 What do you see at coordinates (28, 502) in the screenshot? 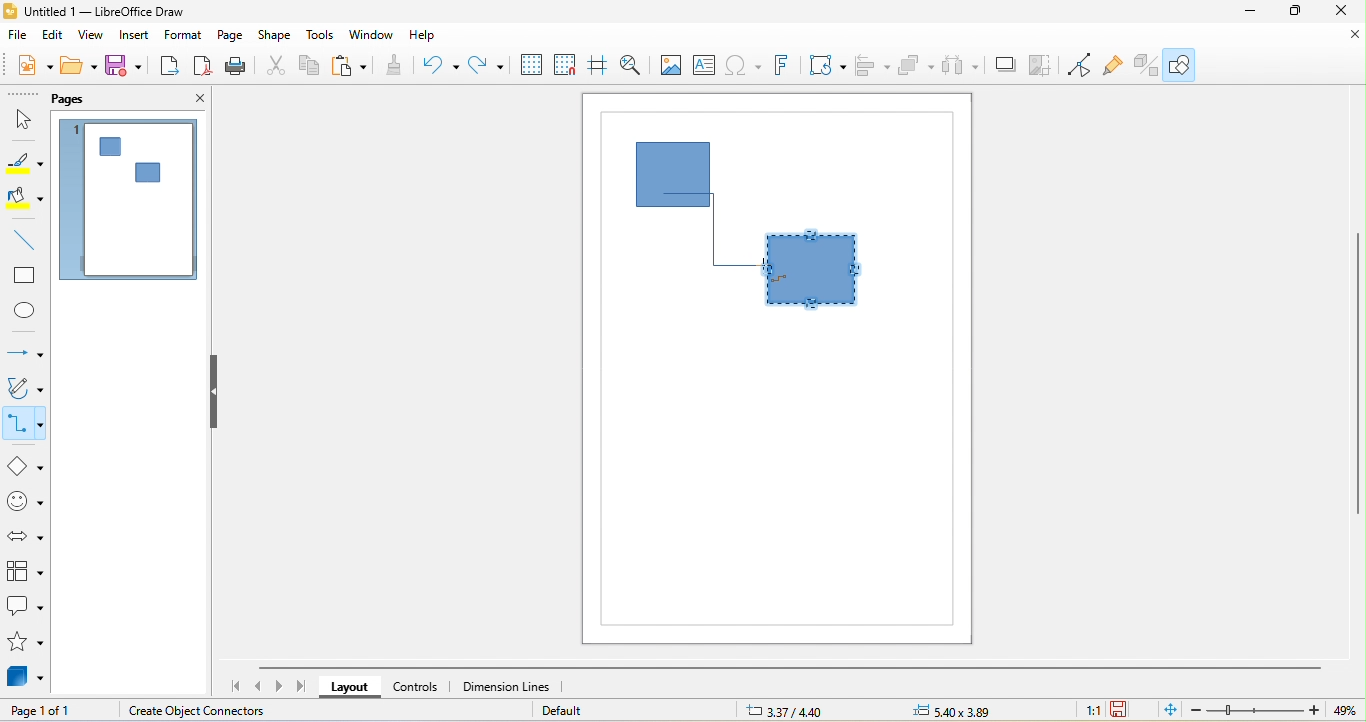
I see `symbol shape` at bounding box center [28, 502].